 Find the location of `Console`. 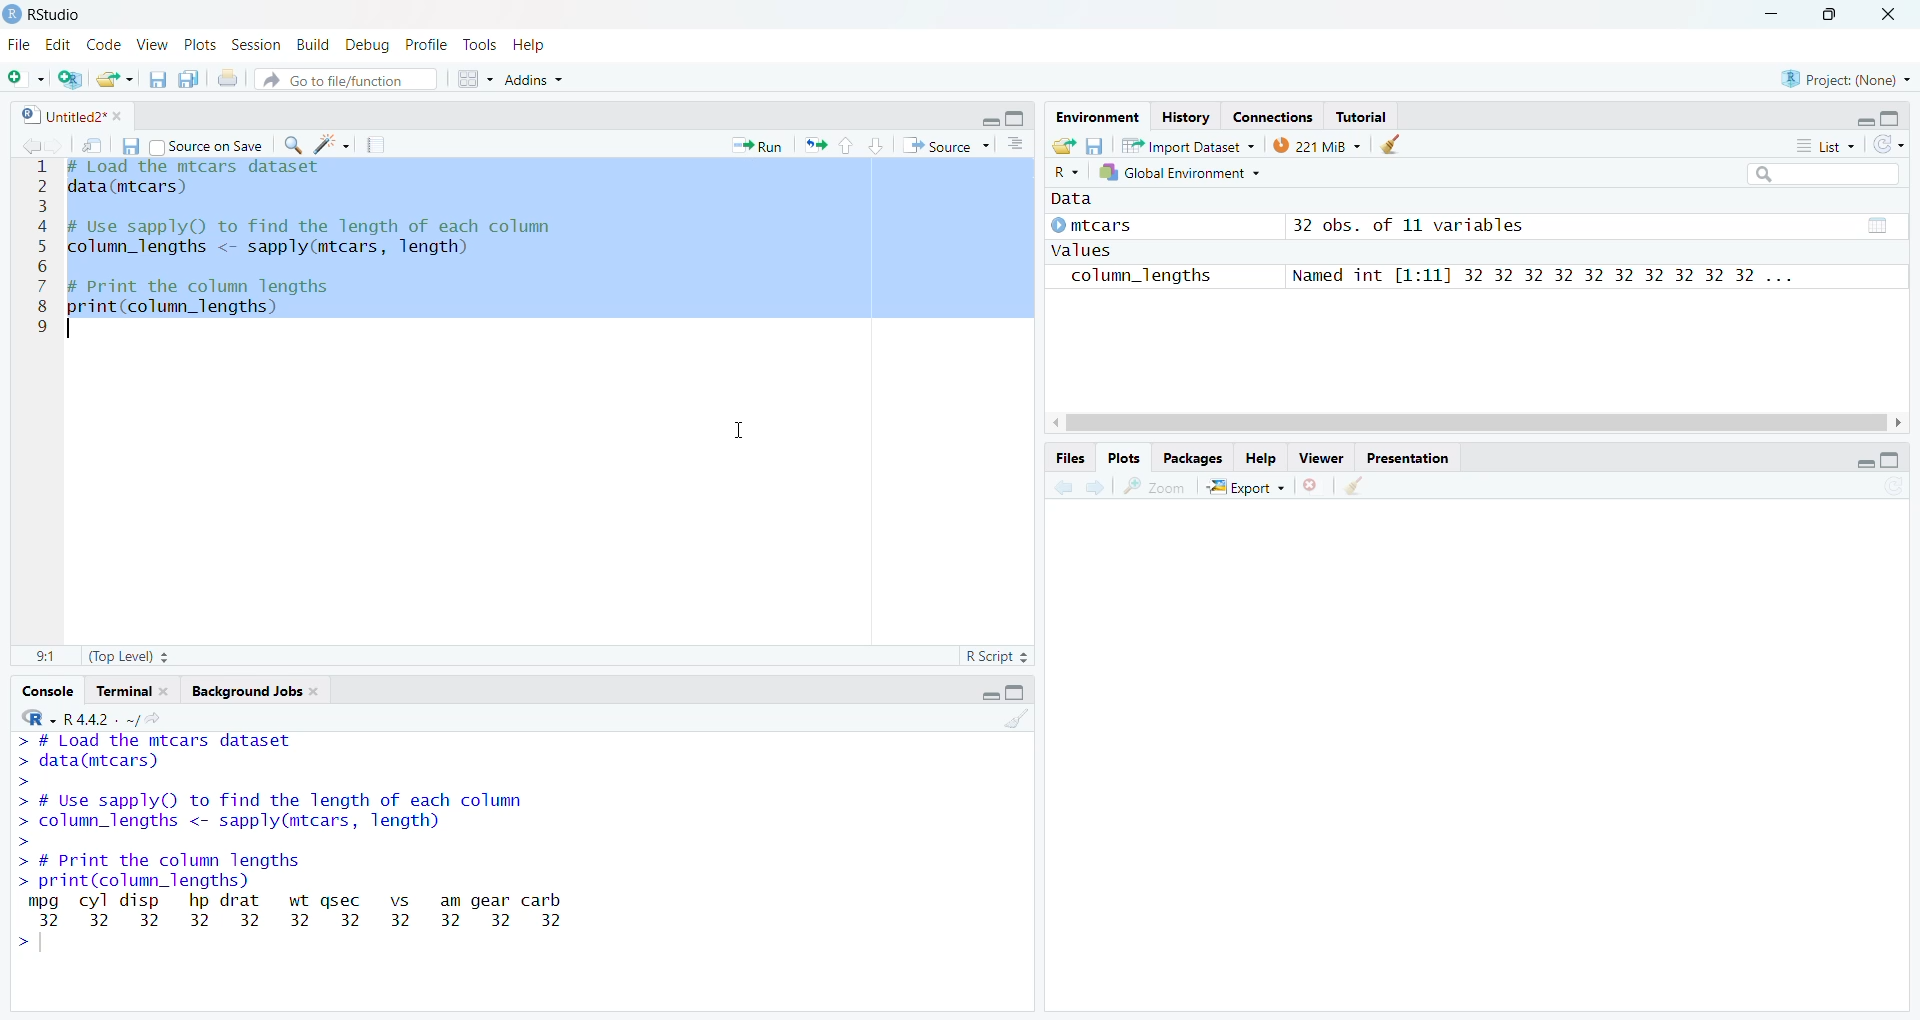

Console is located at coordinates (522, 870).